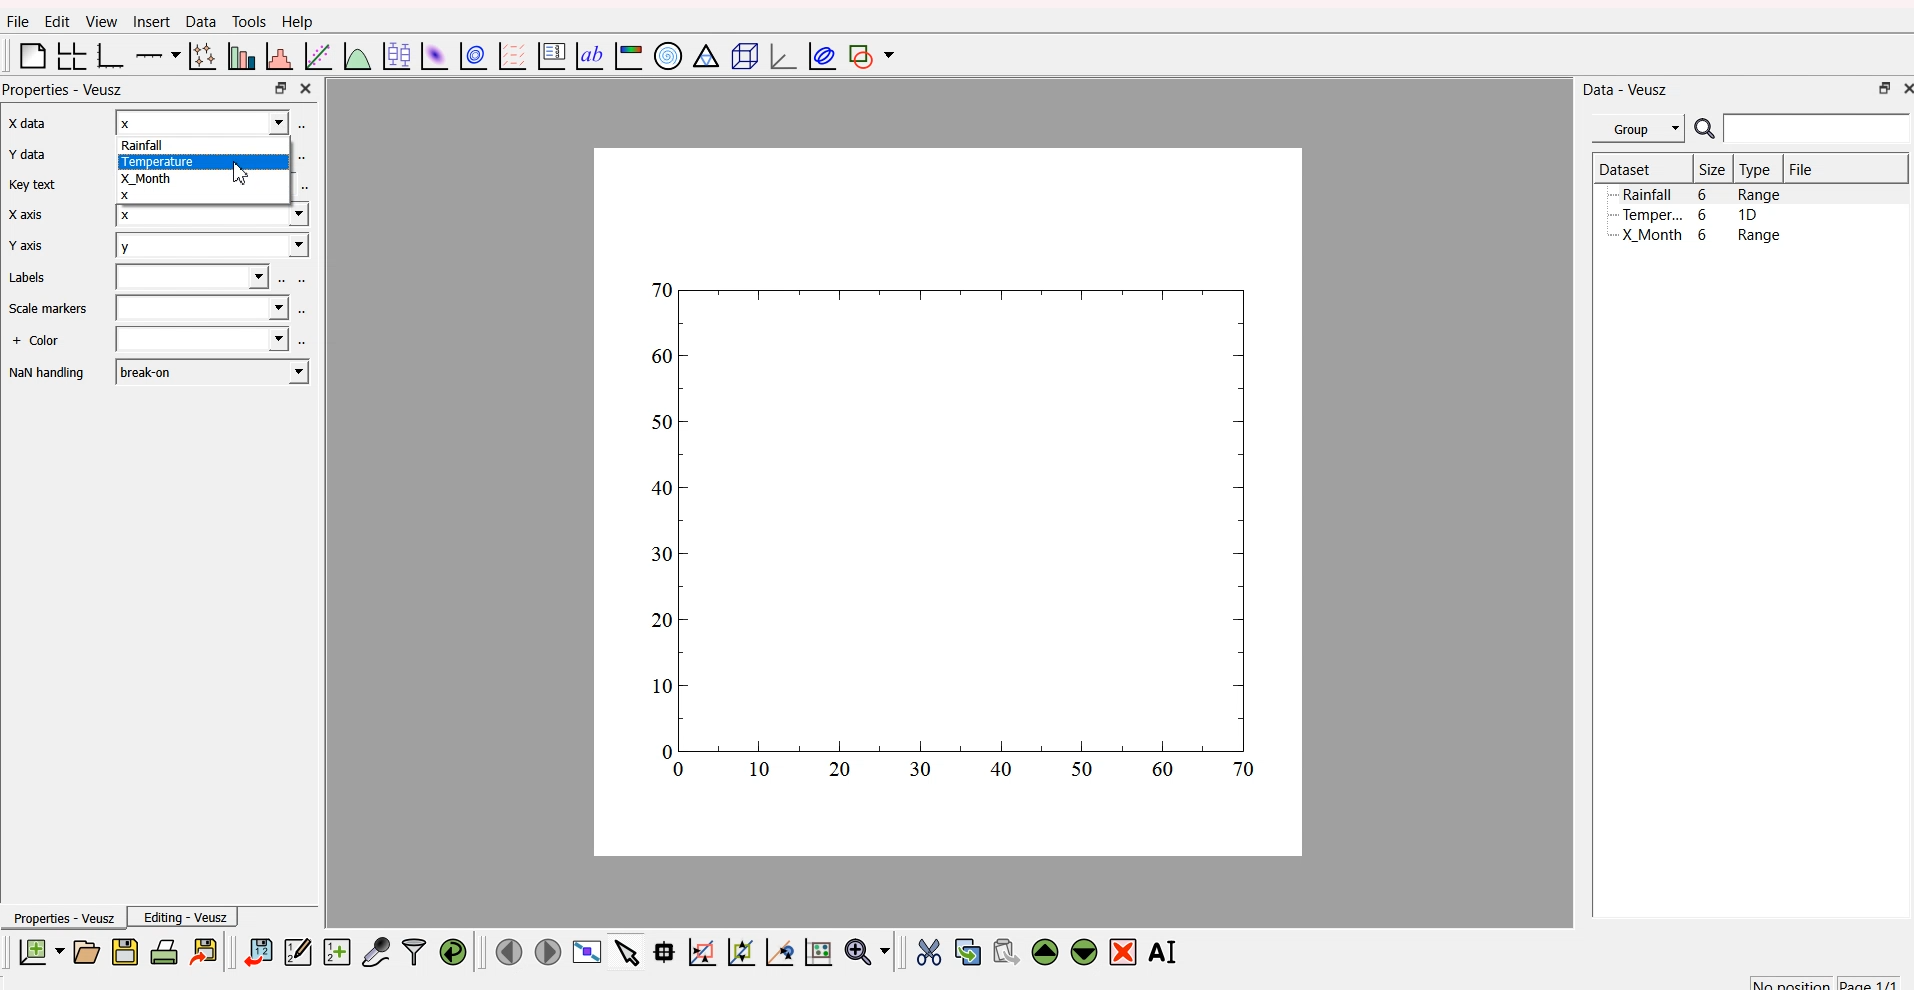 Image resolution: width=1914 pixels, height=990 pixels. What do you see at coordinates (24, 125) in the screenshot?
I see `x axis` at bounding box center [24, 125].